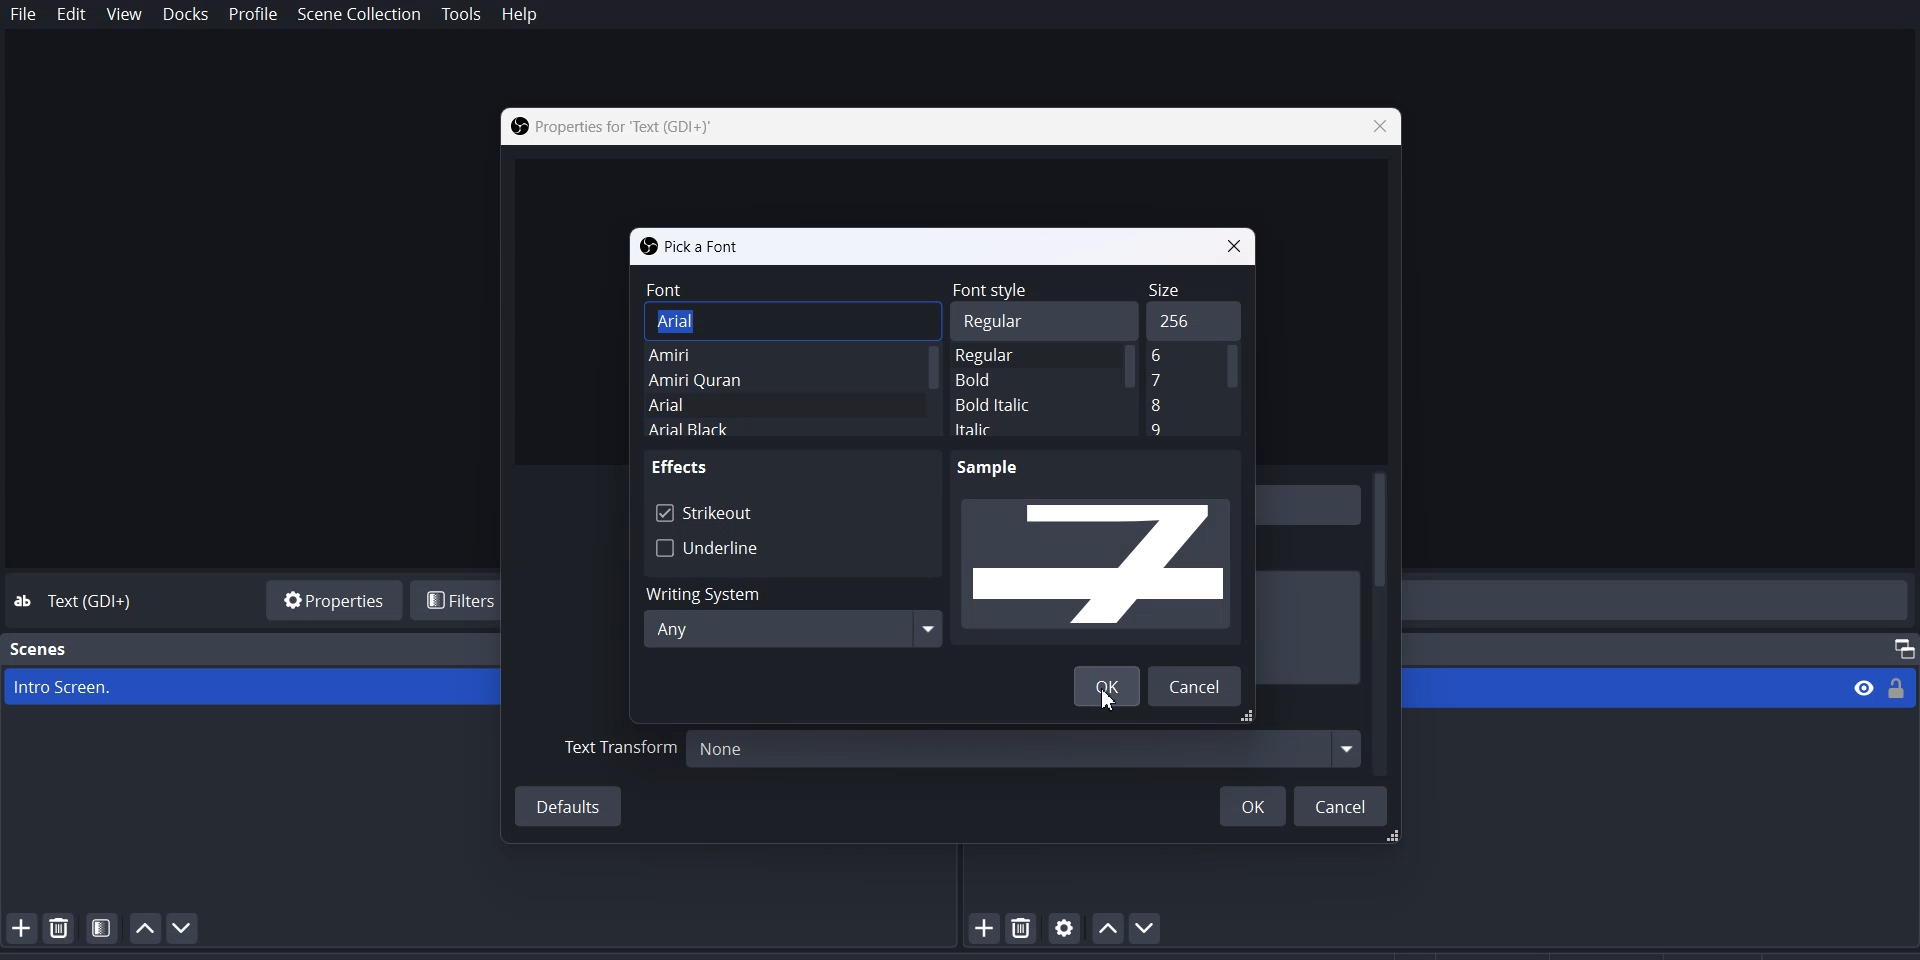  I want to click on Scenes, so click(40, 649).